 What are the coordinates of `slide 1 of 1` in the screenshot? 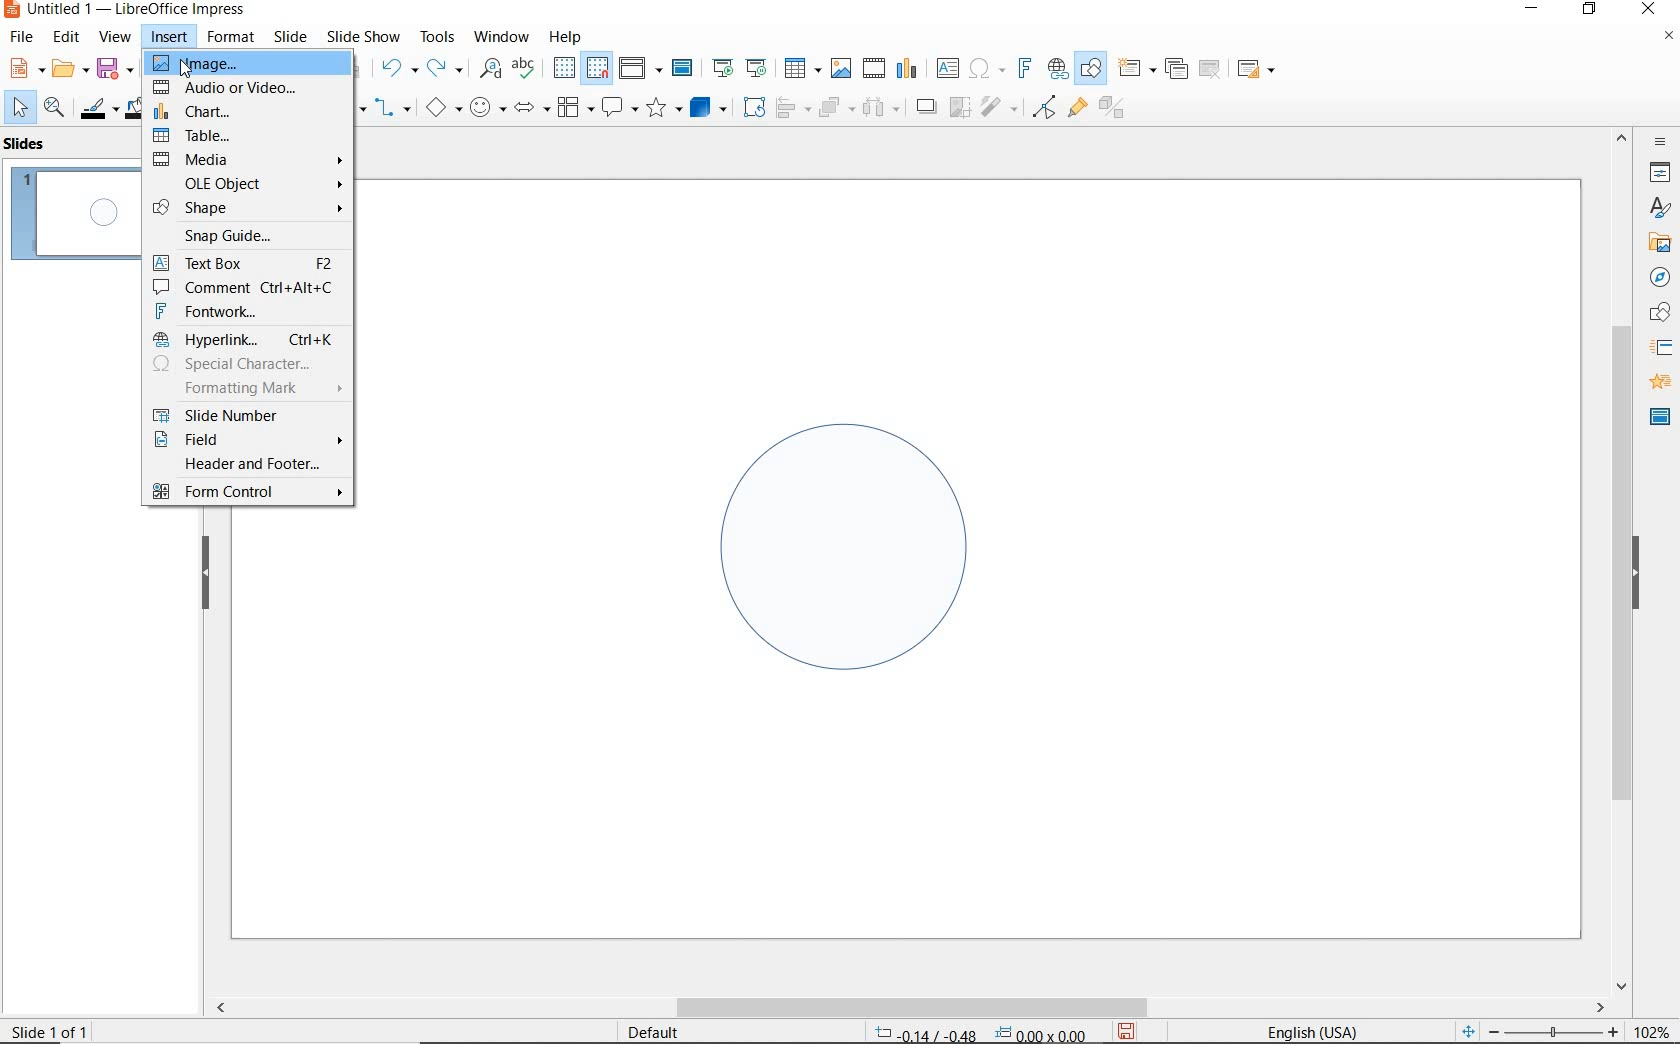 It's located at (59, 1027).